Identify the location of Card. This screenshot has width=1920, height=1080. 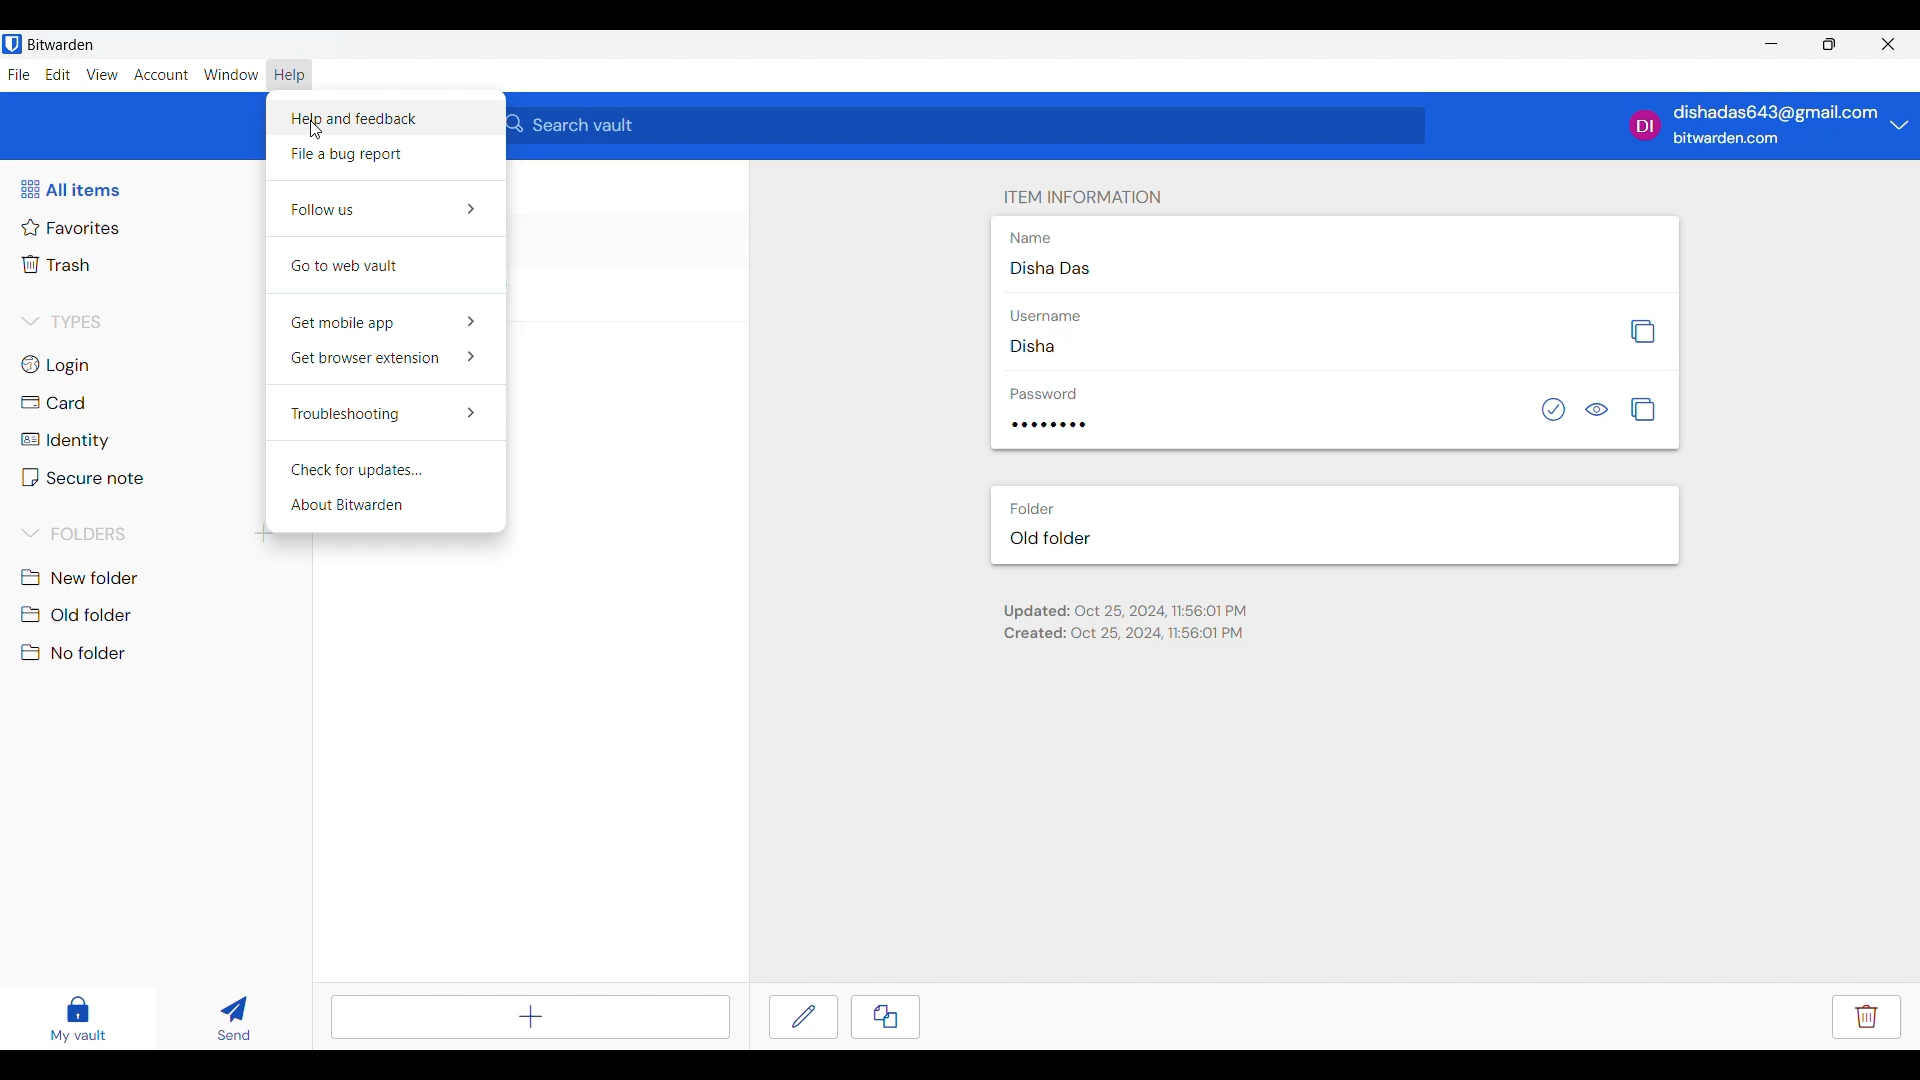
(55, 402).